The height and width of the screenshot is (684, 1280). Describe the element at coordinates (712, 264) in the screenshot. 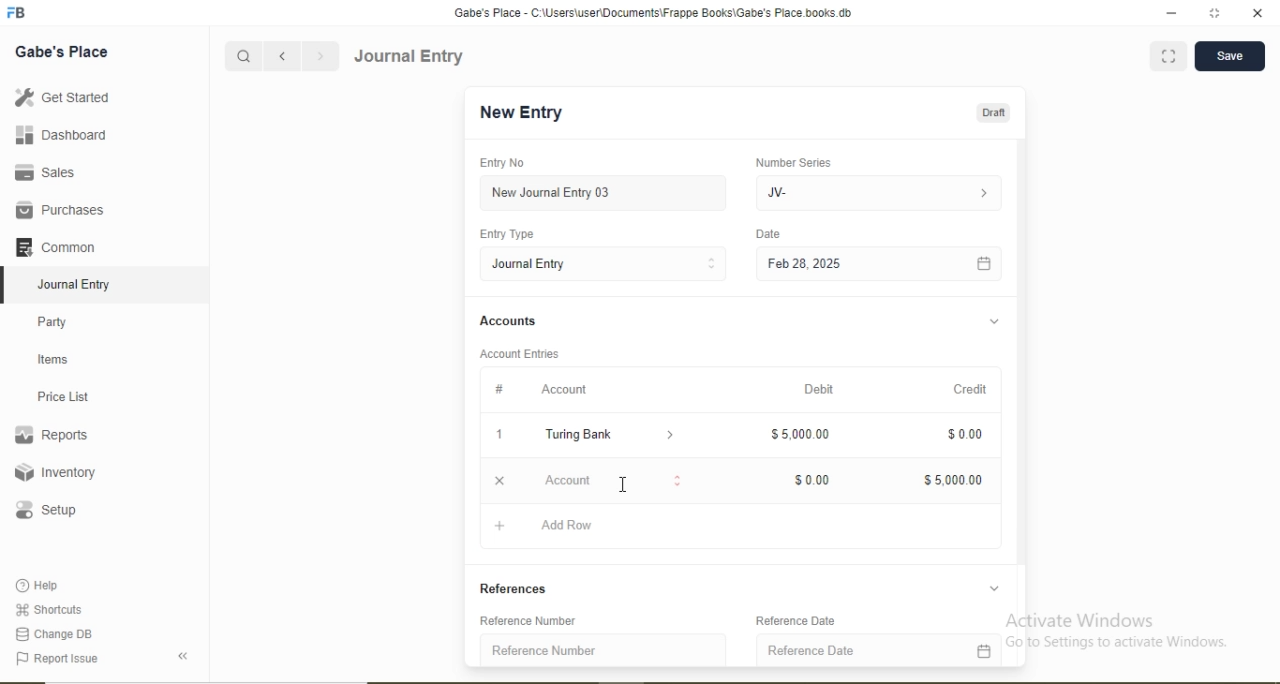

I see `Stepper Buttons` at that location.